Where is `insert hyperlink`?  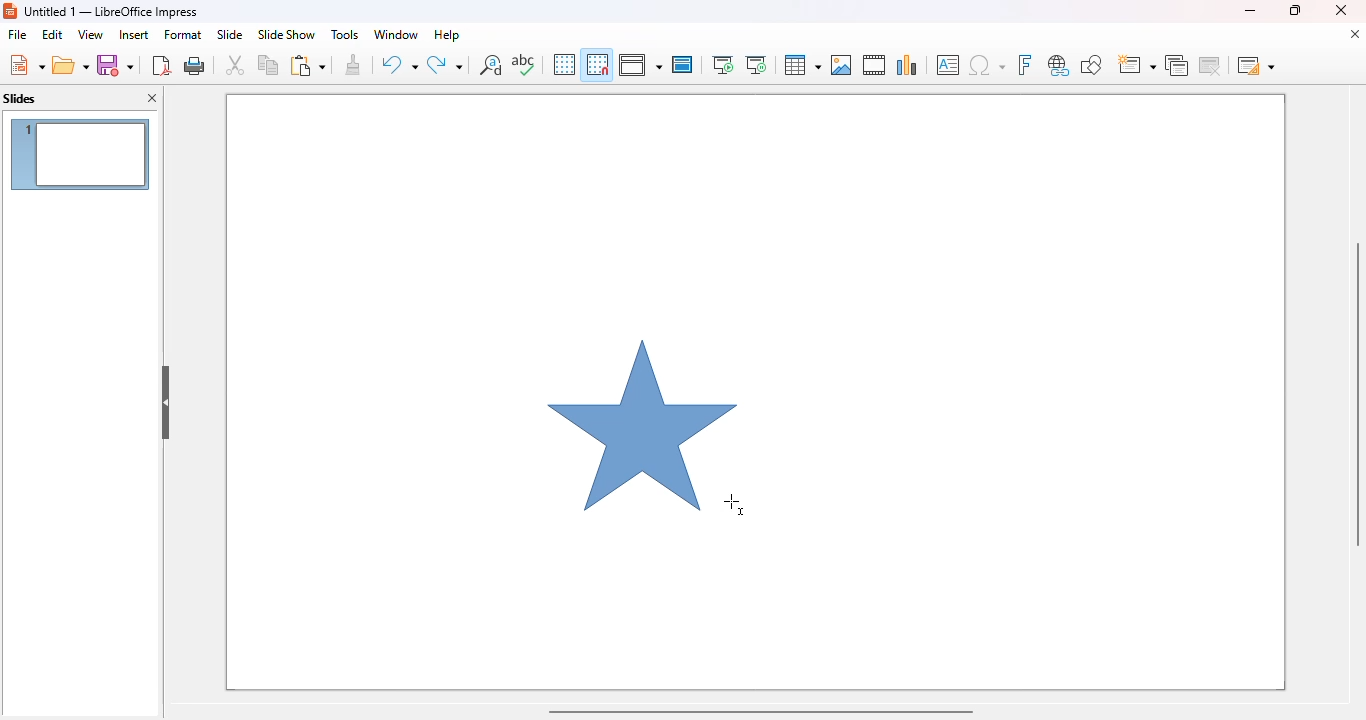 insert hyperlink is located at coordinates (1059, 65).